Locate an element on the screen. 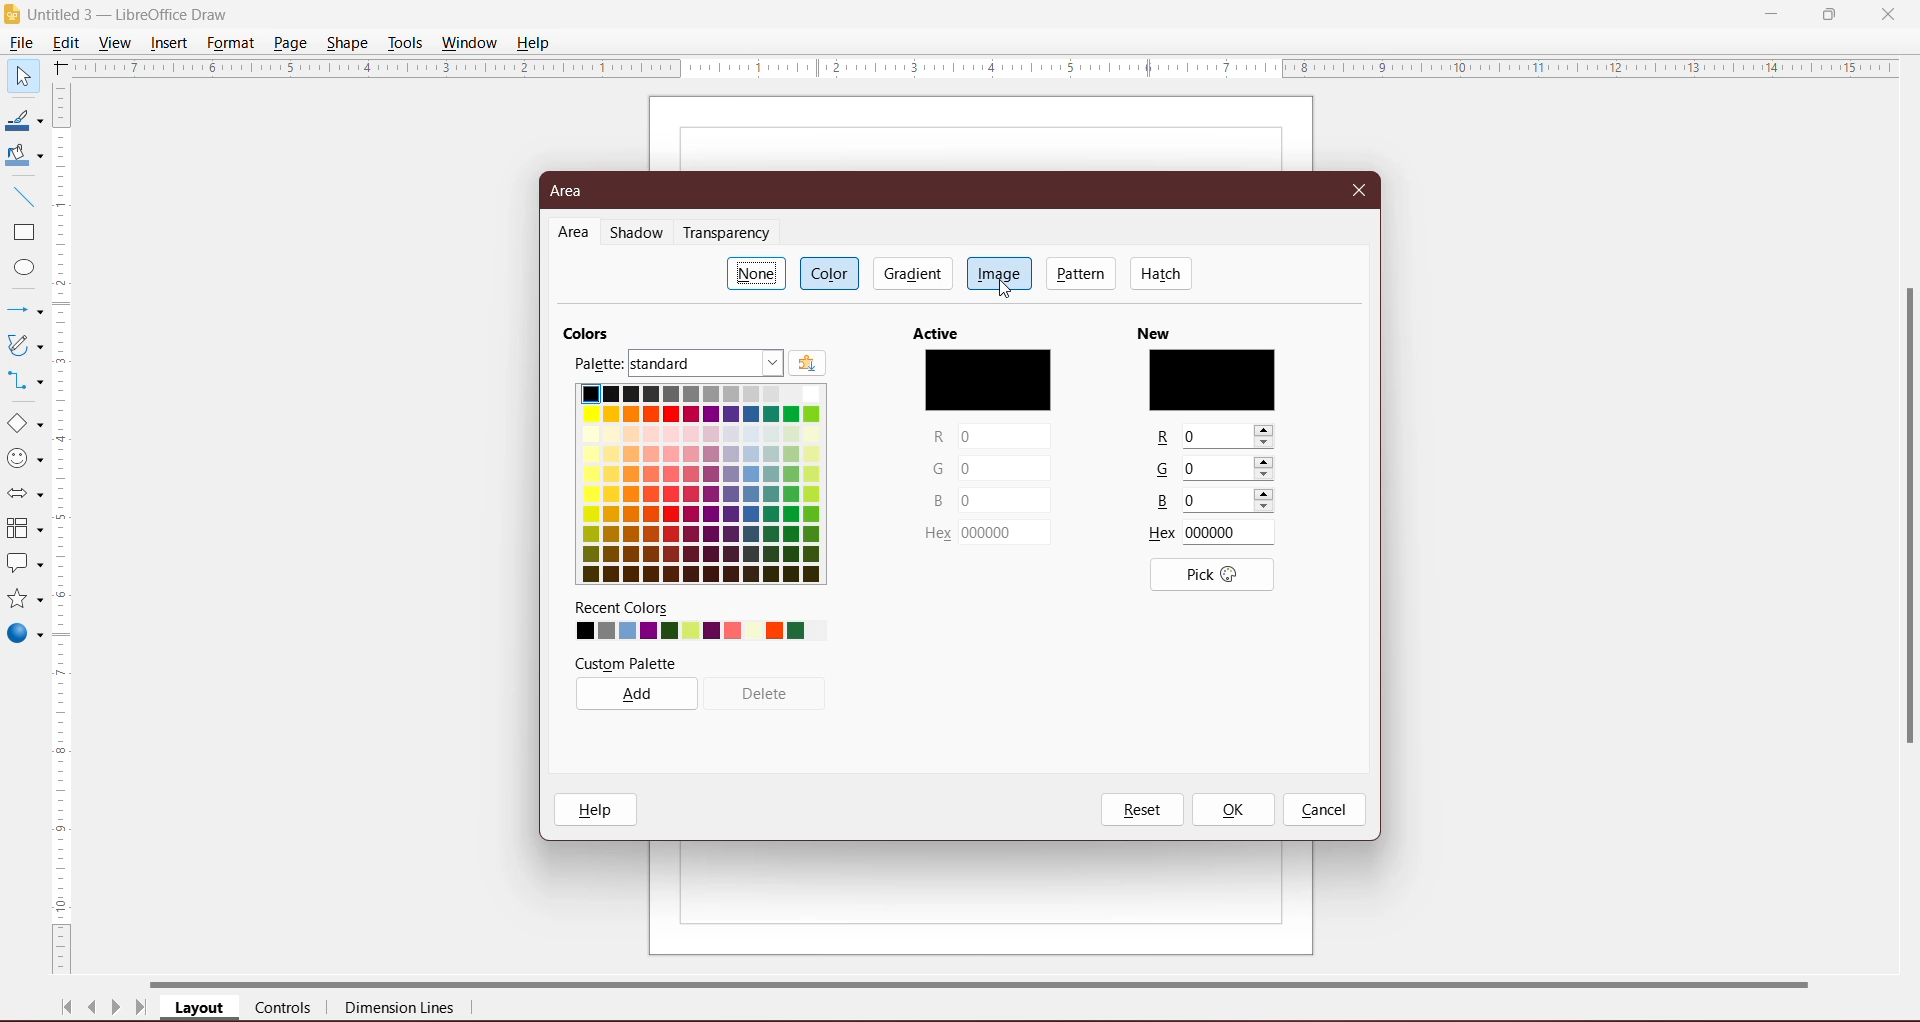 This screenshot has width=1920, height=1022.  is located at coordinates (1164, 469).